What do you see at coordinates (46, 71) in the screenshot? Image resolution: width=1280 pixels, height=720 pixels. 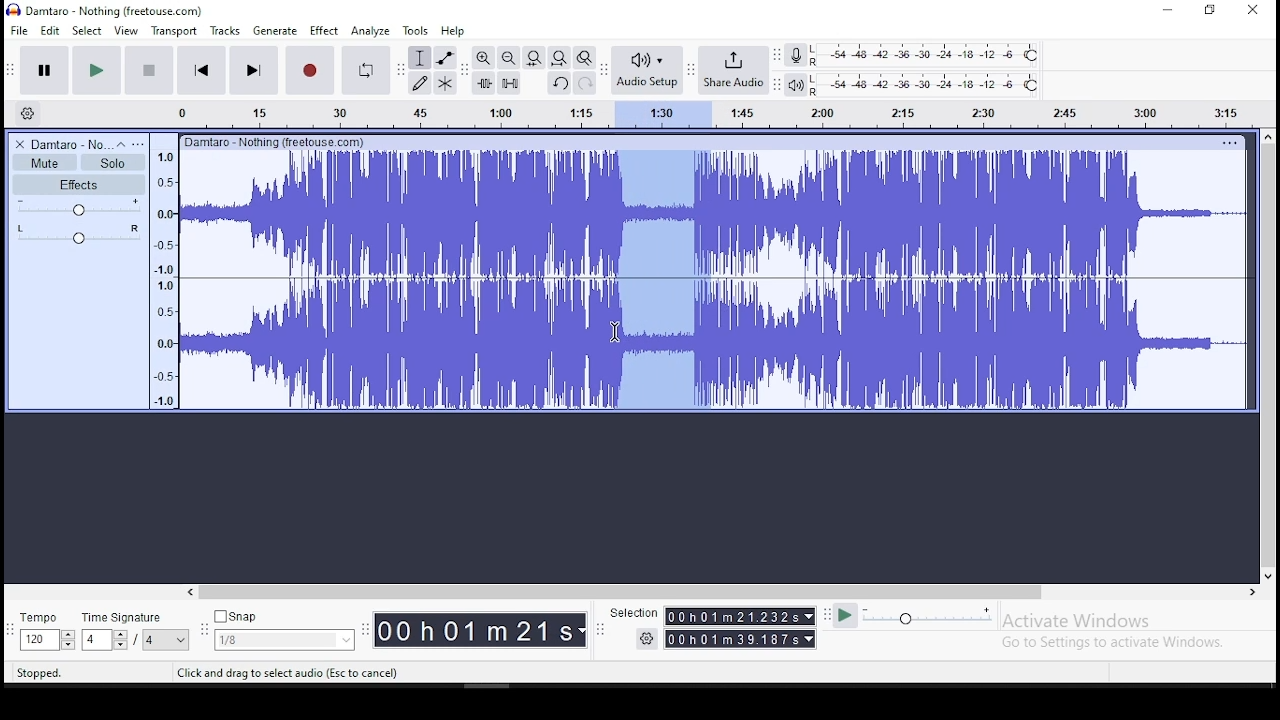 I see `pause` at bounding box center [46, 71].